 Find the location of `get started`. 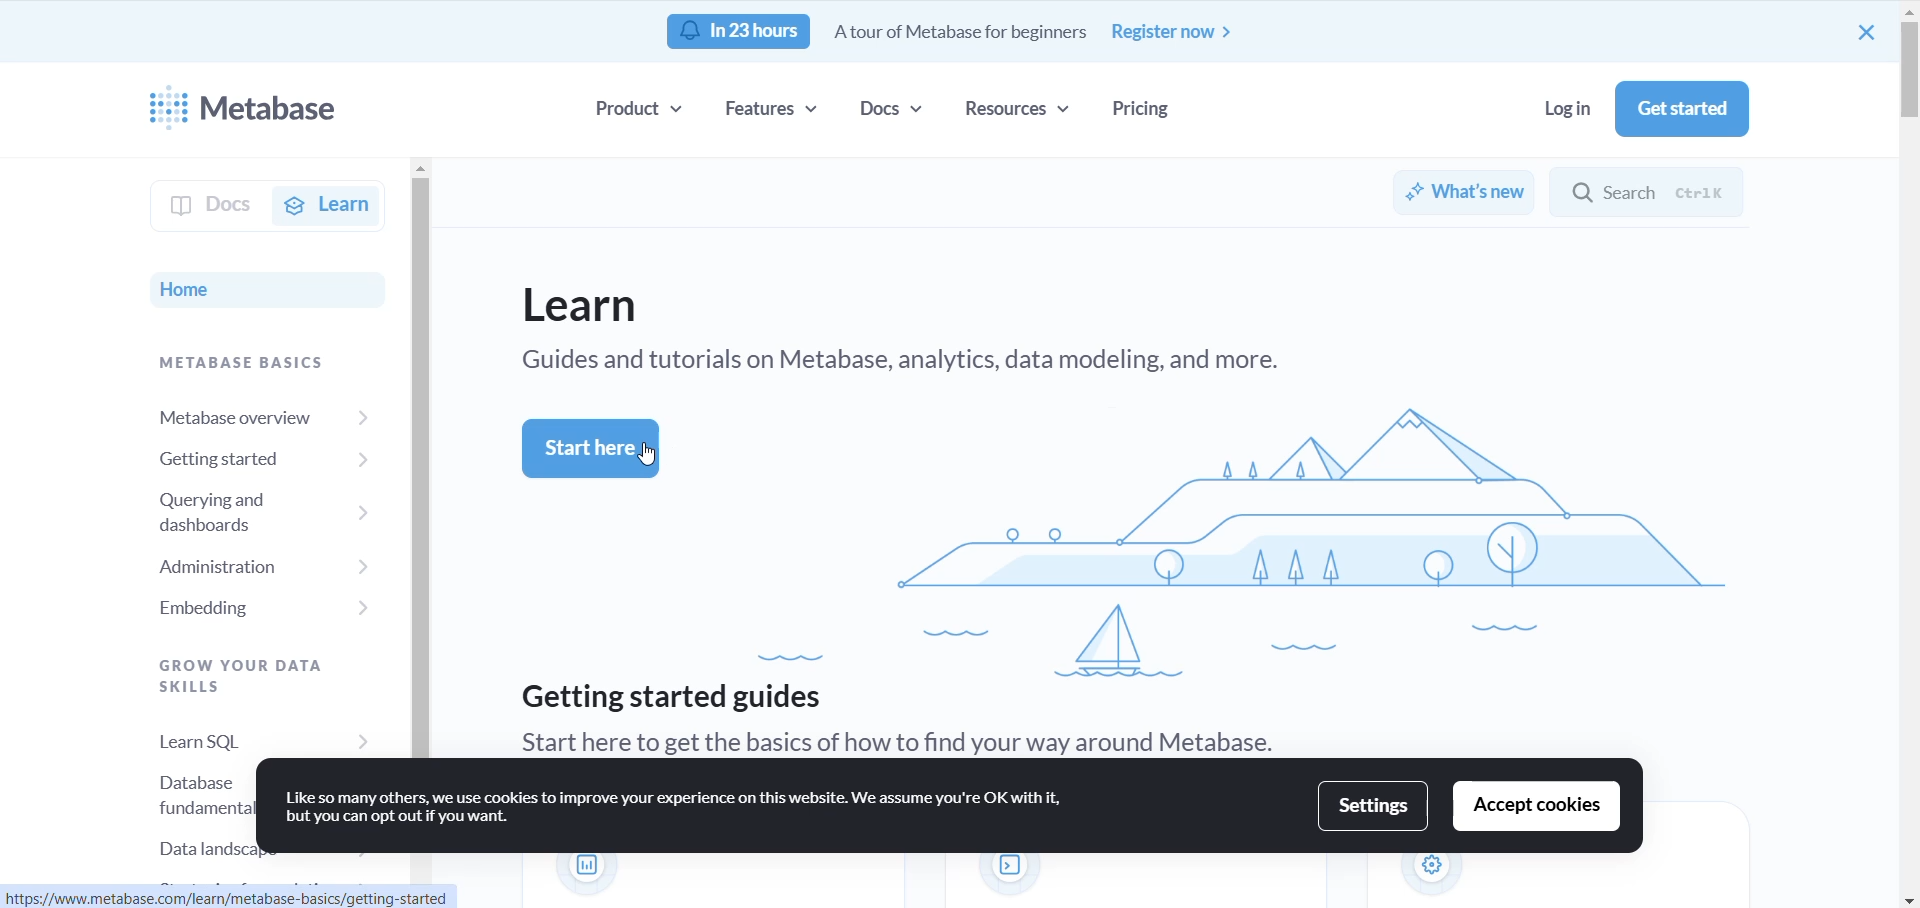

get started is located at coordinates (1683, 110).